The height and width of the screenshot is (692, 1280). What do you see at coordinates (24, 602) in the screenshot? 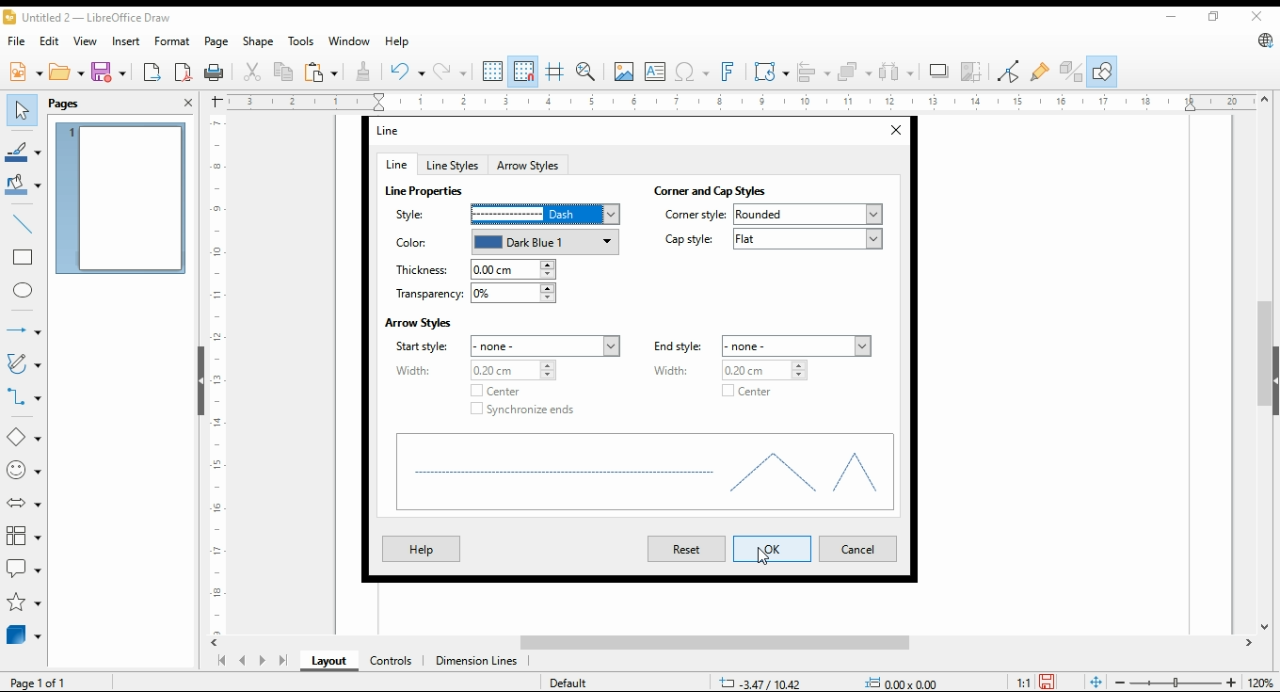
I see `stars and banners` at bounding box center [24, 602].